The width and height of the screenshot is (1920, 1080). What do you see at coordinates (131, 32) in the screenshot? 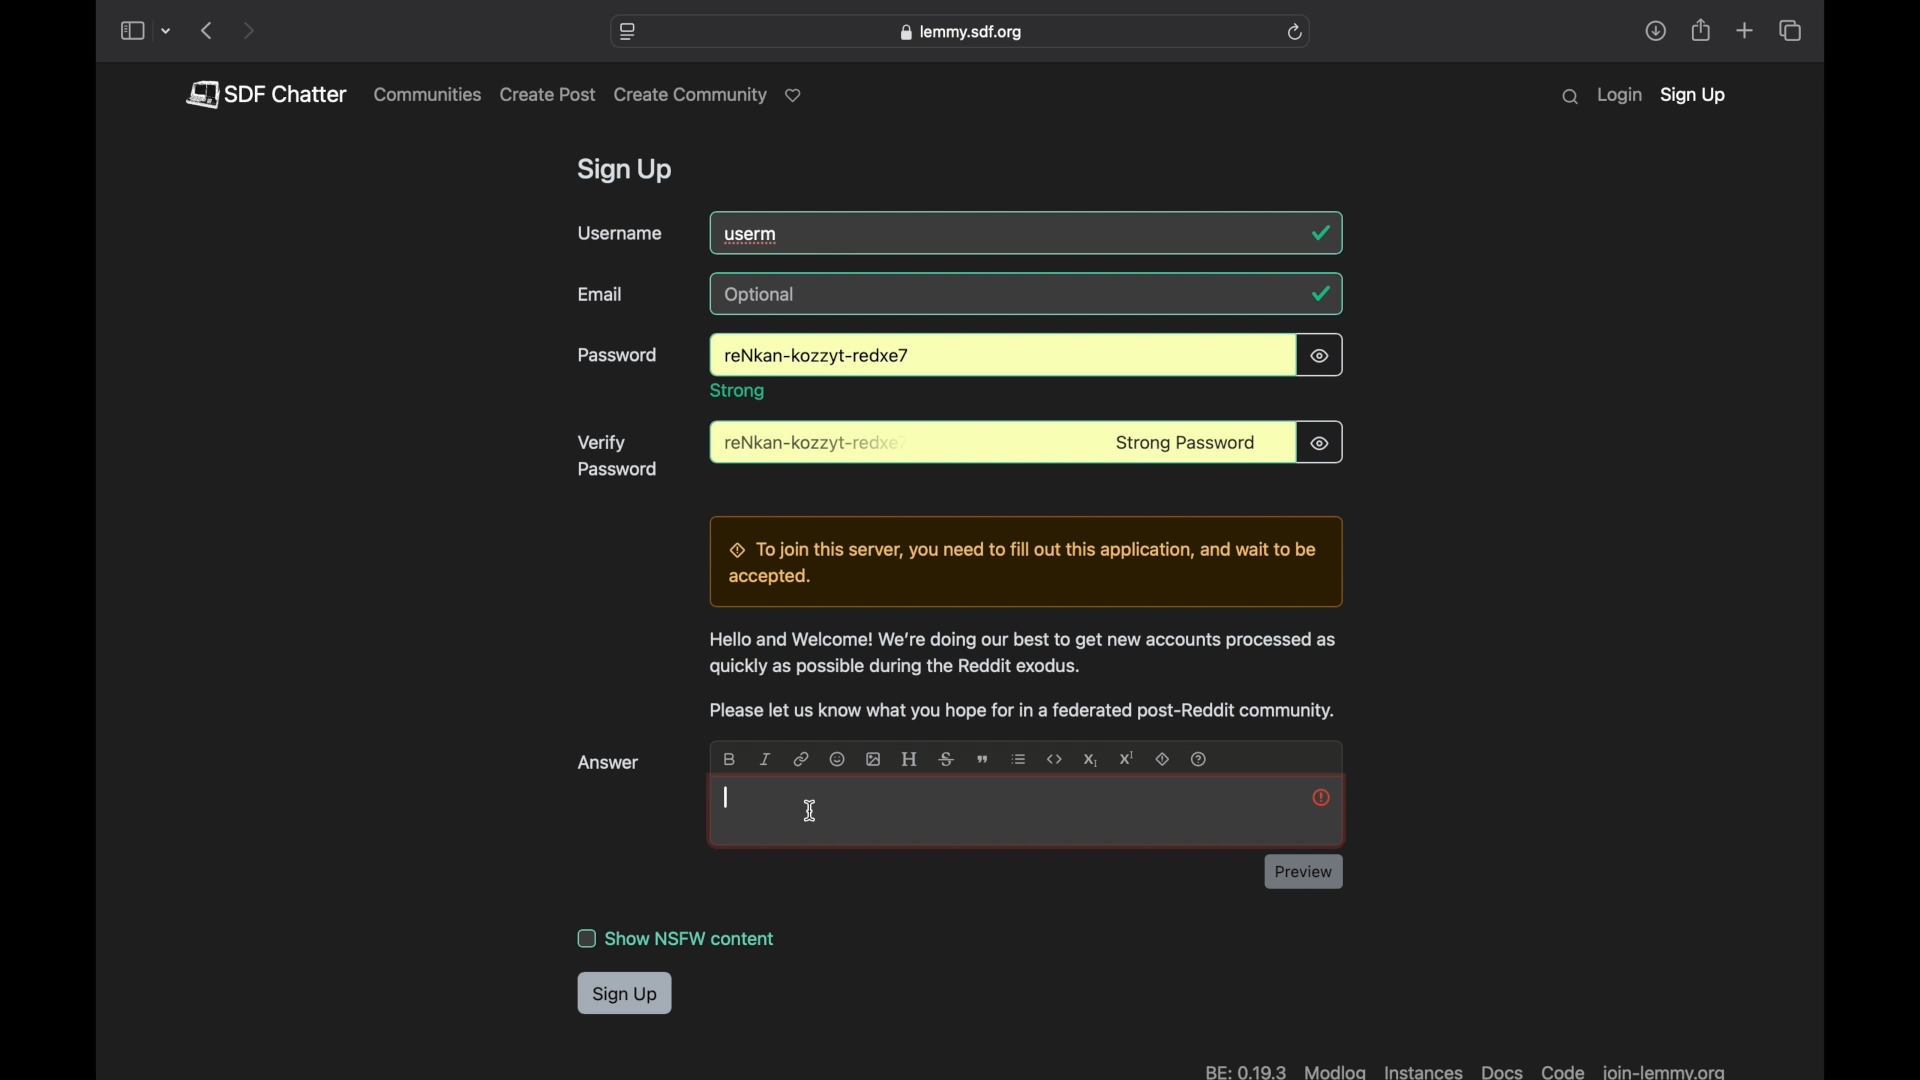
I see `show sidebar` at bounding box center [131, 32].